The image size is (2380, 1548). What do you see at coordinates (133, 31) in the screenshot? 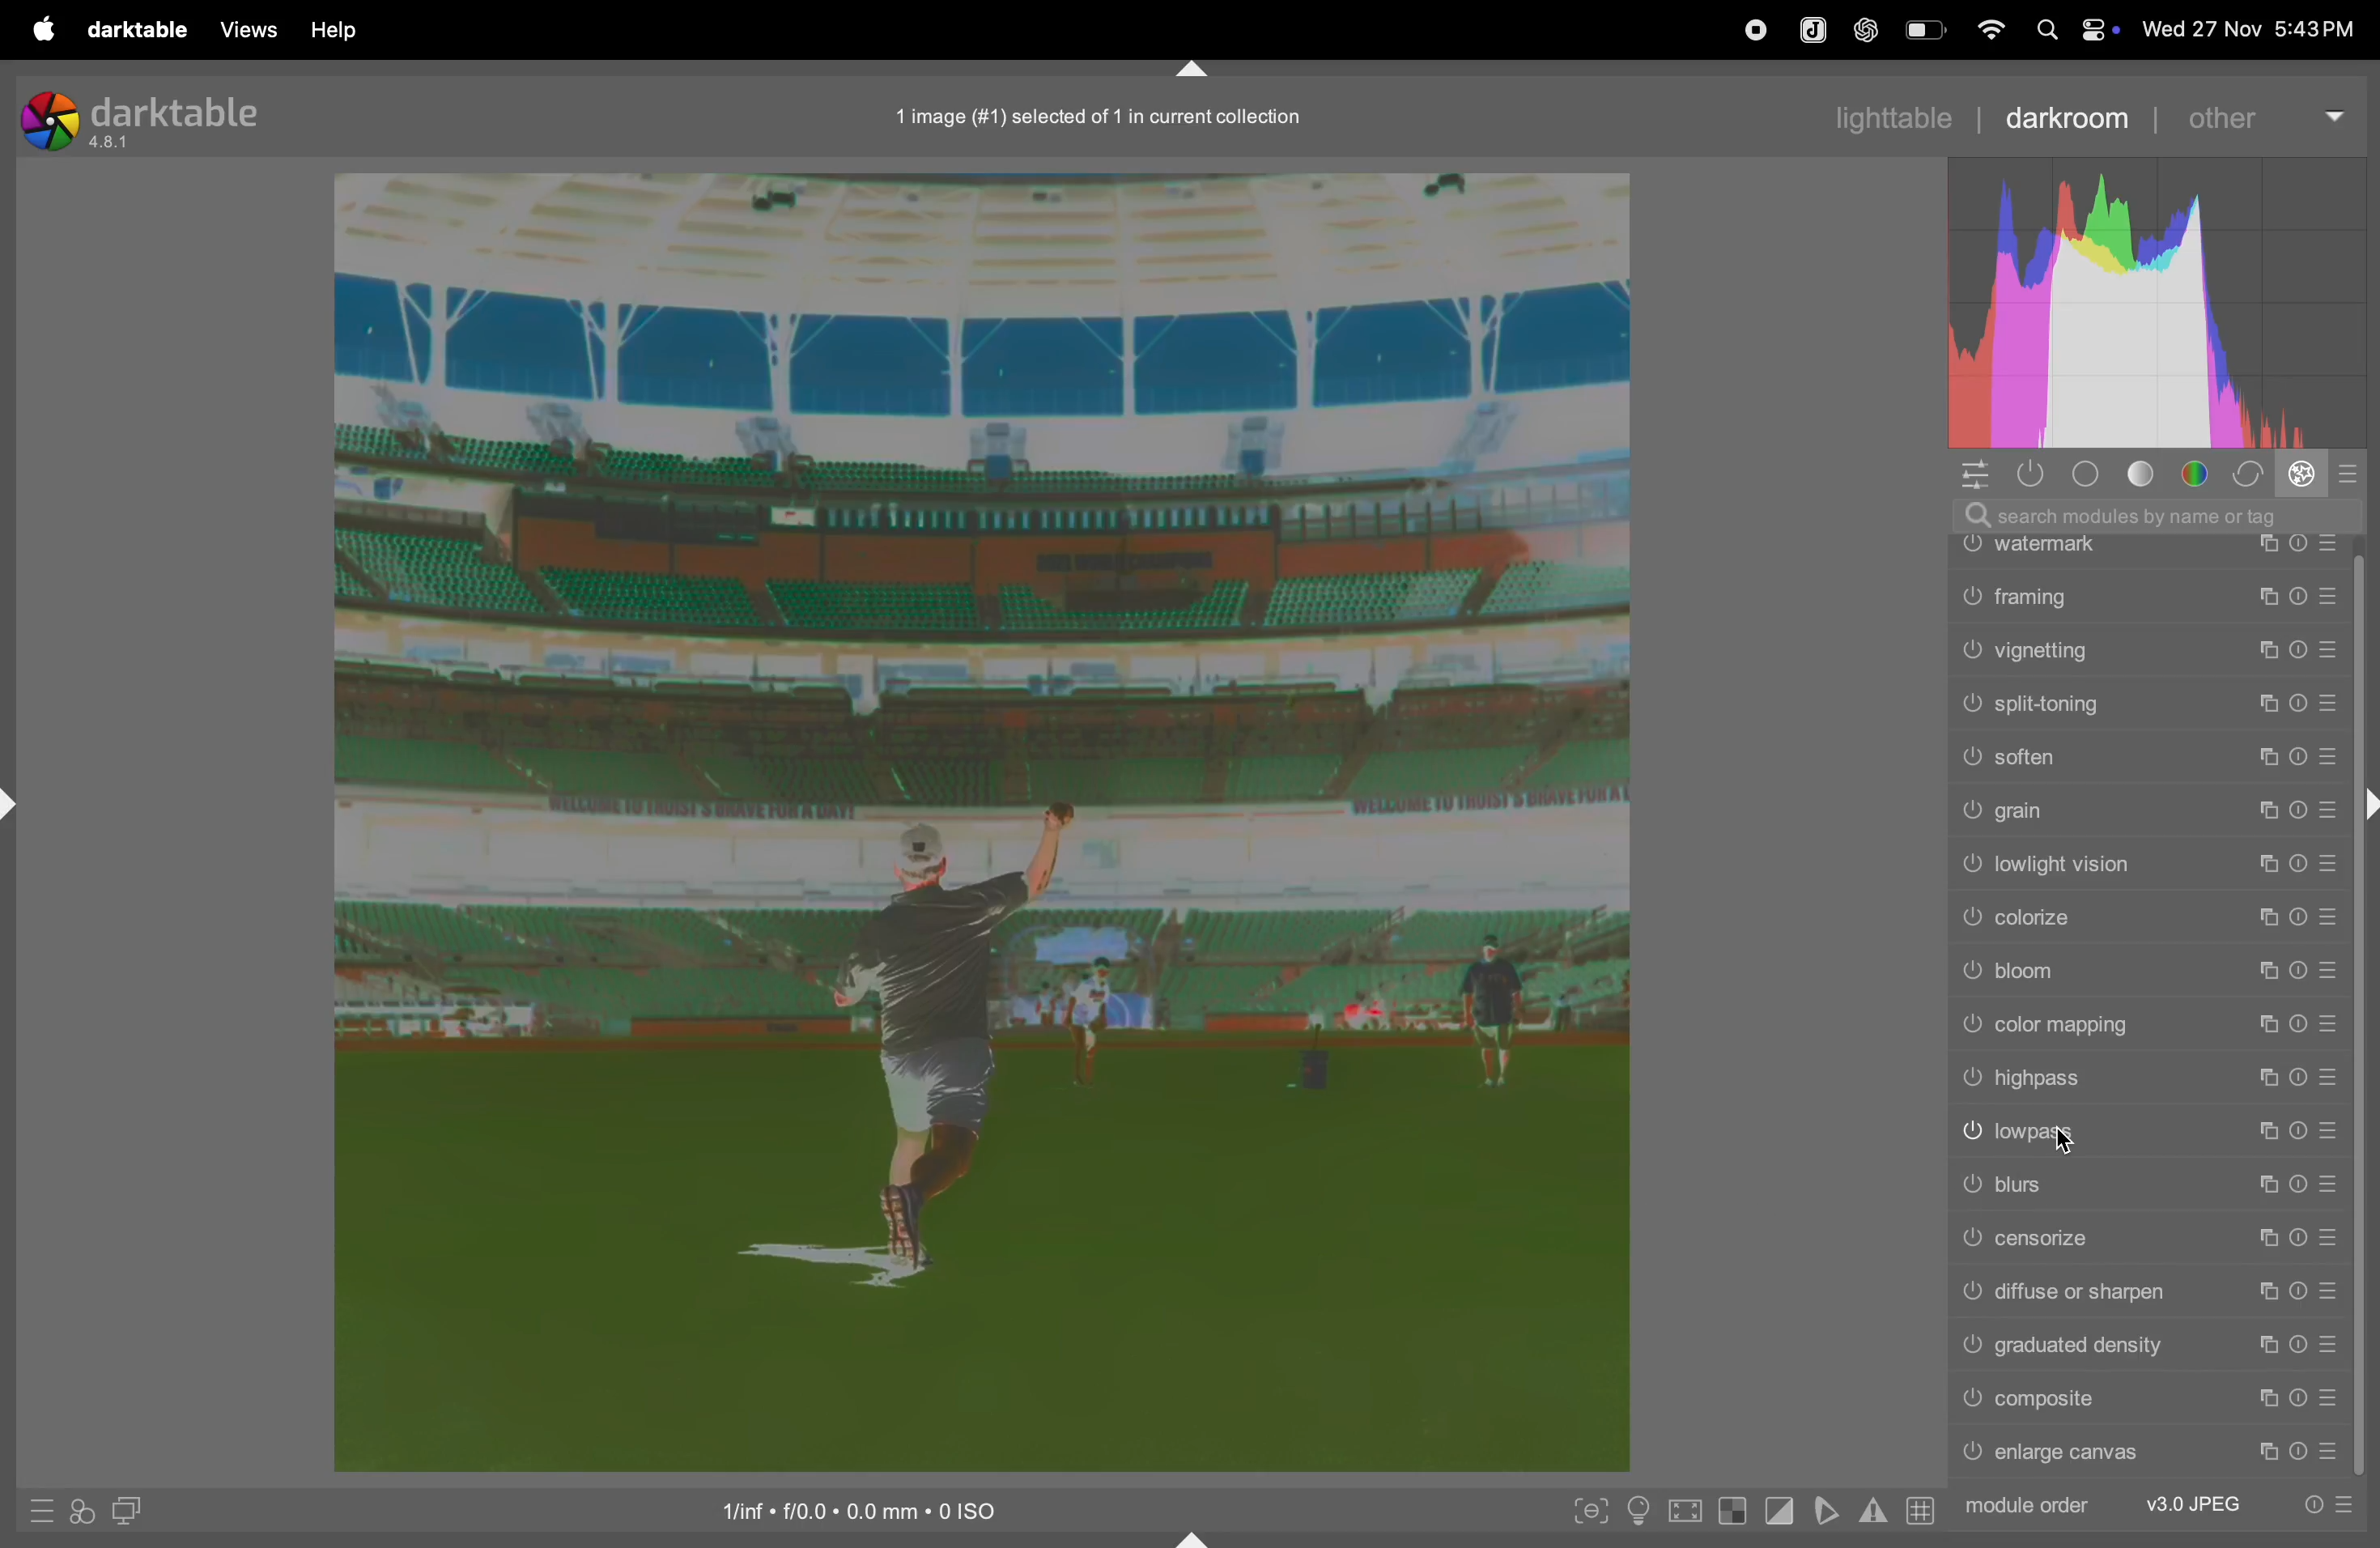
I see `darltable` at bounding box center [133, 31].